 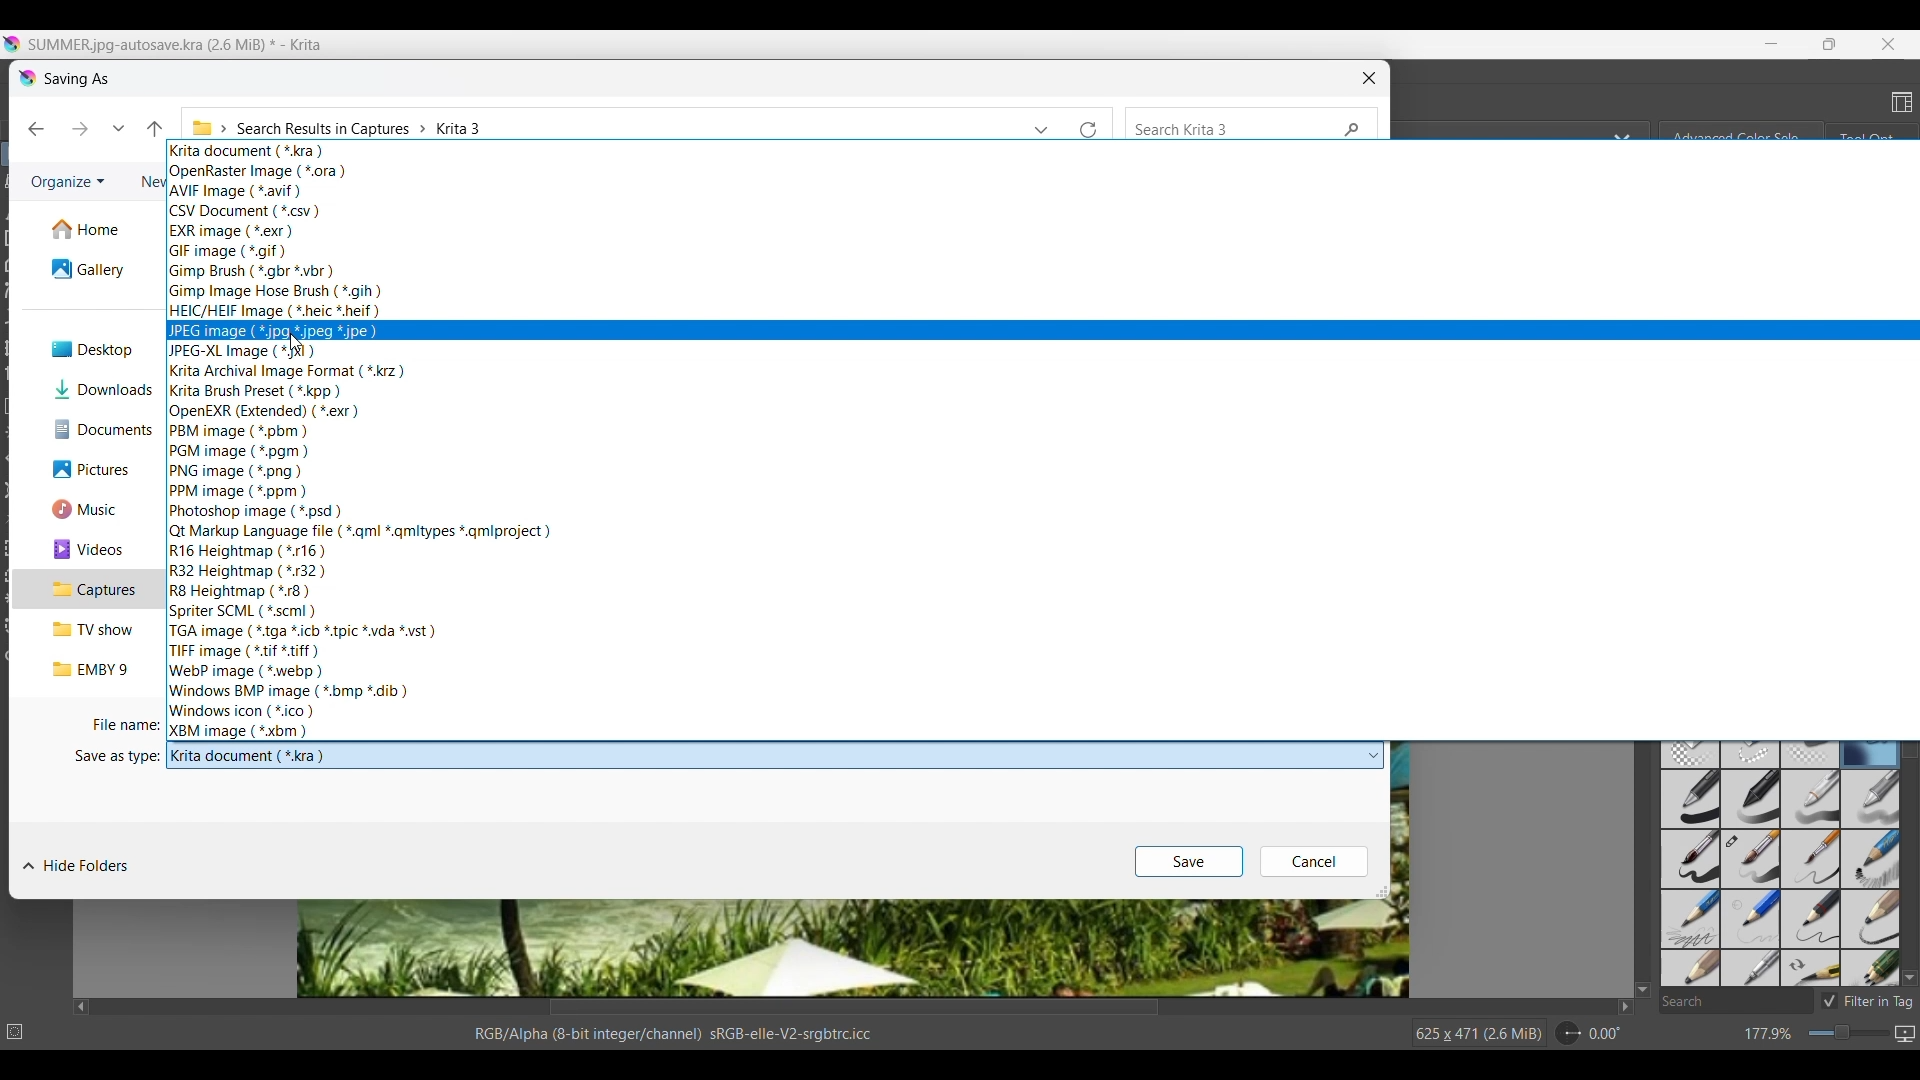 What do you see at coordinates (762, 757) in the screenshot?
I see `Enter file format` at bounding box center [762, 757].